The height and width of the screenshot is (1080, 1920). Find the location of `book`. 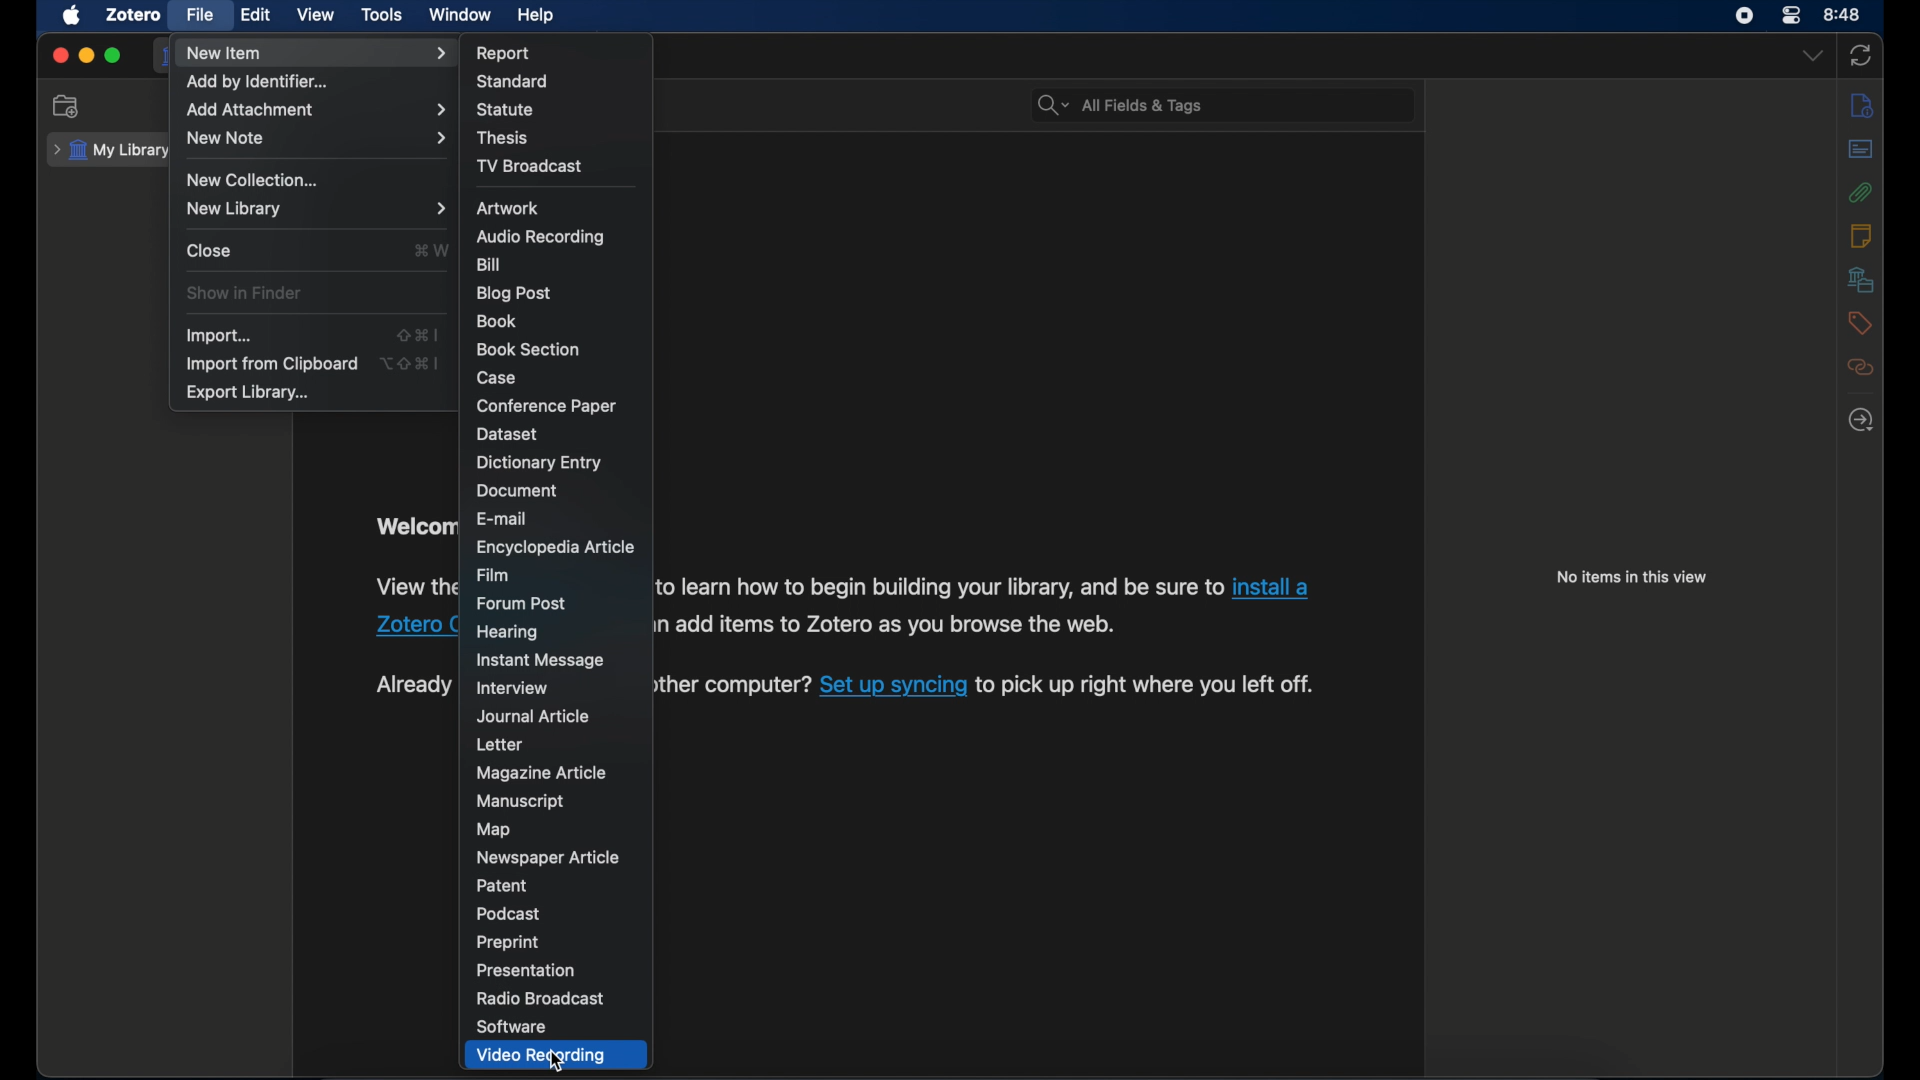

book is located at coordinates (497, 322).